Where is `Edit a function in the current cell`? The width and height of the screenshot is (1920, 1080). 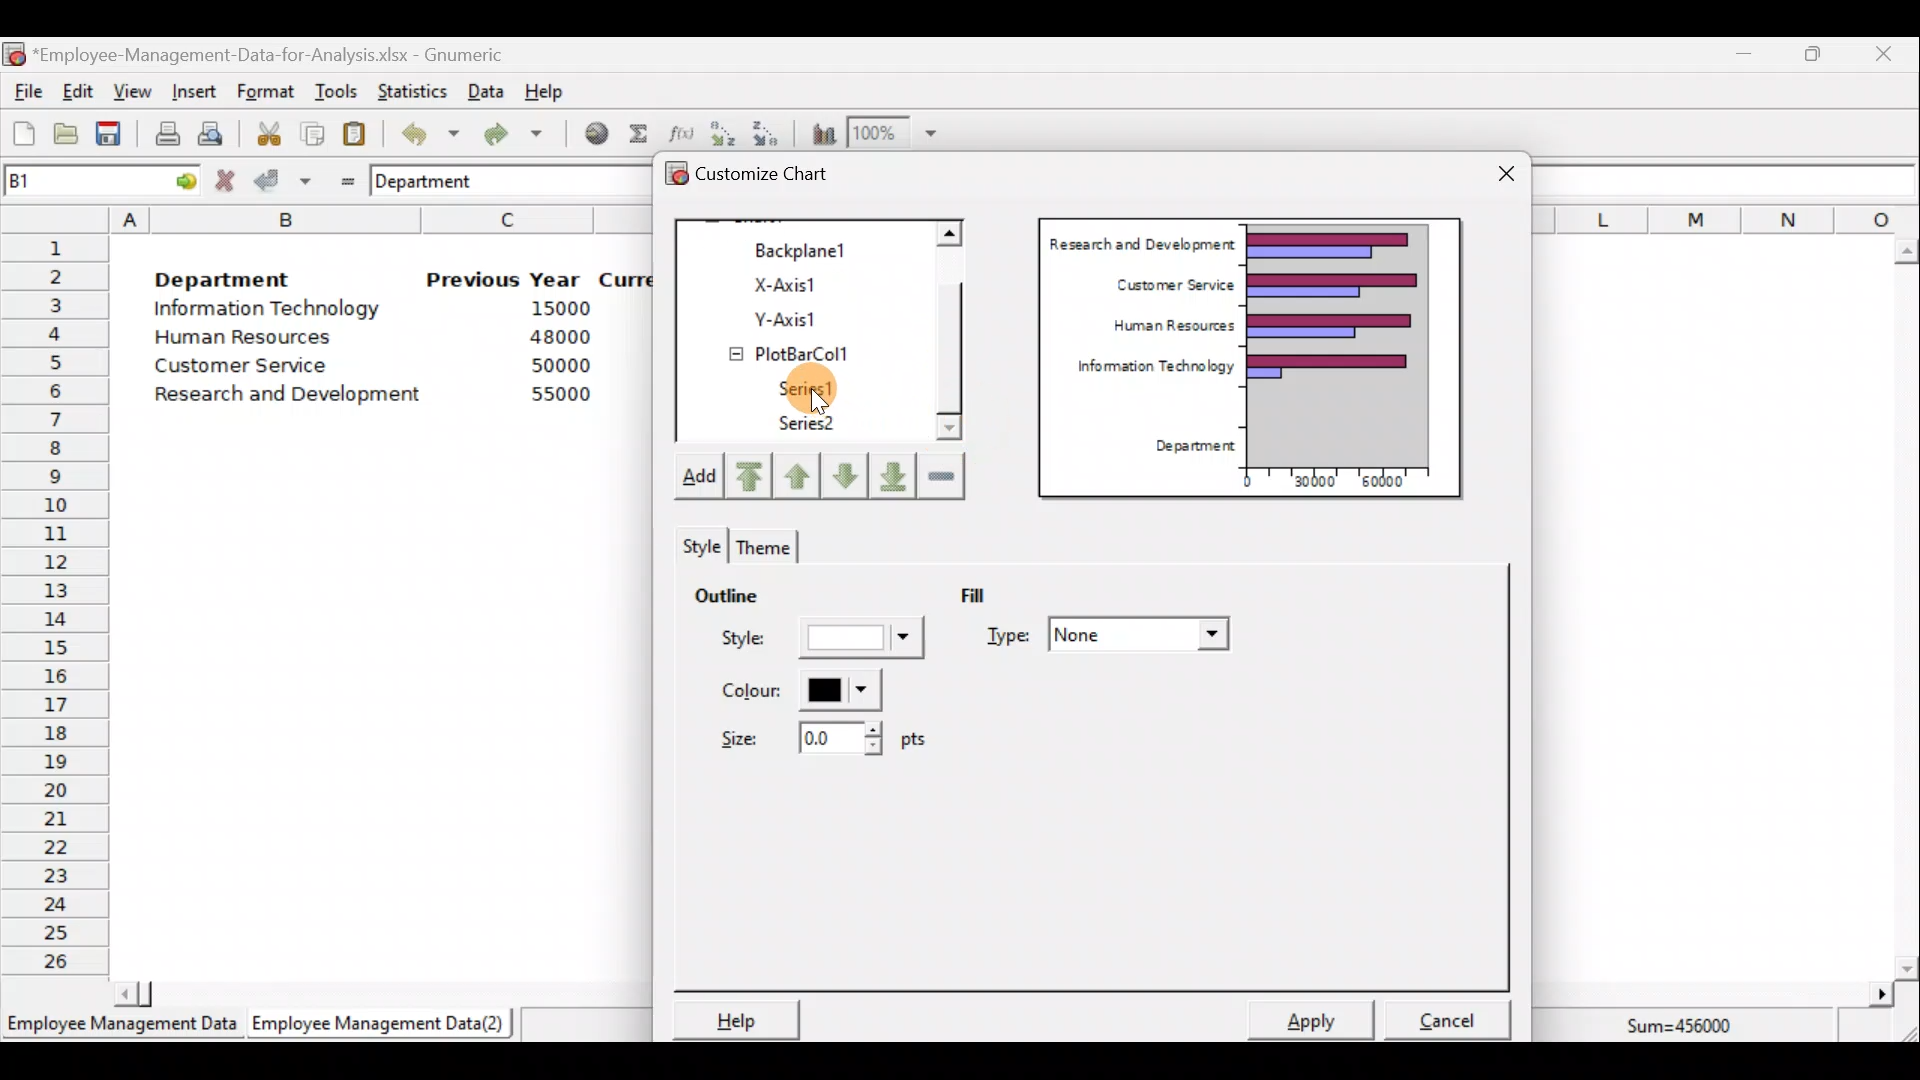 Edit a function in the current cell is located at coordinates (680, 132).